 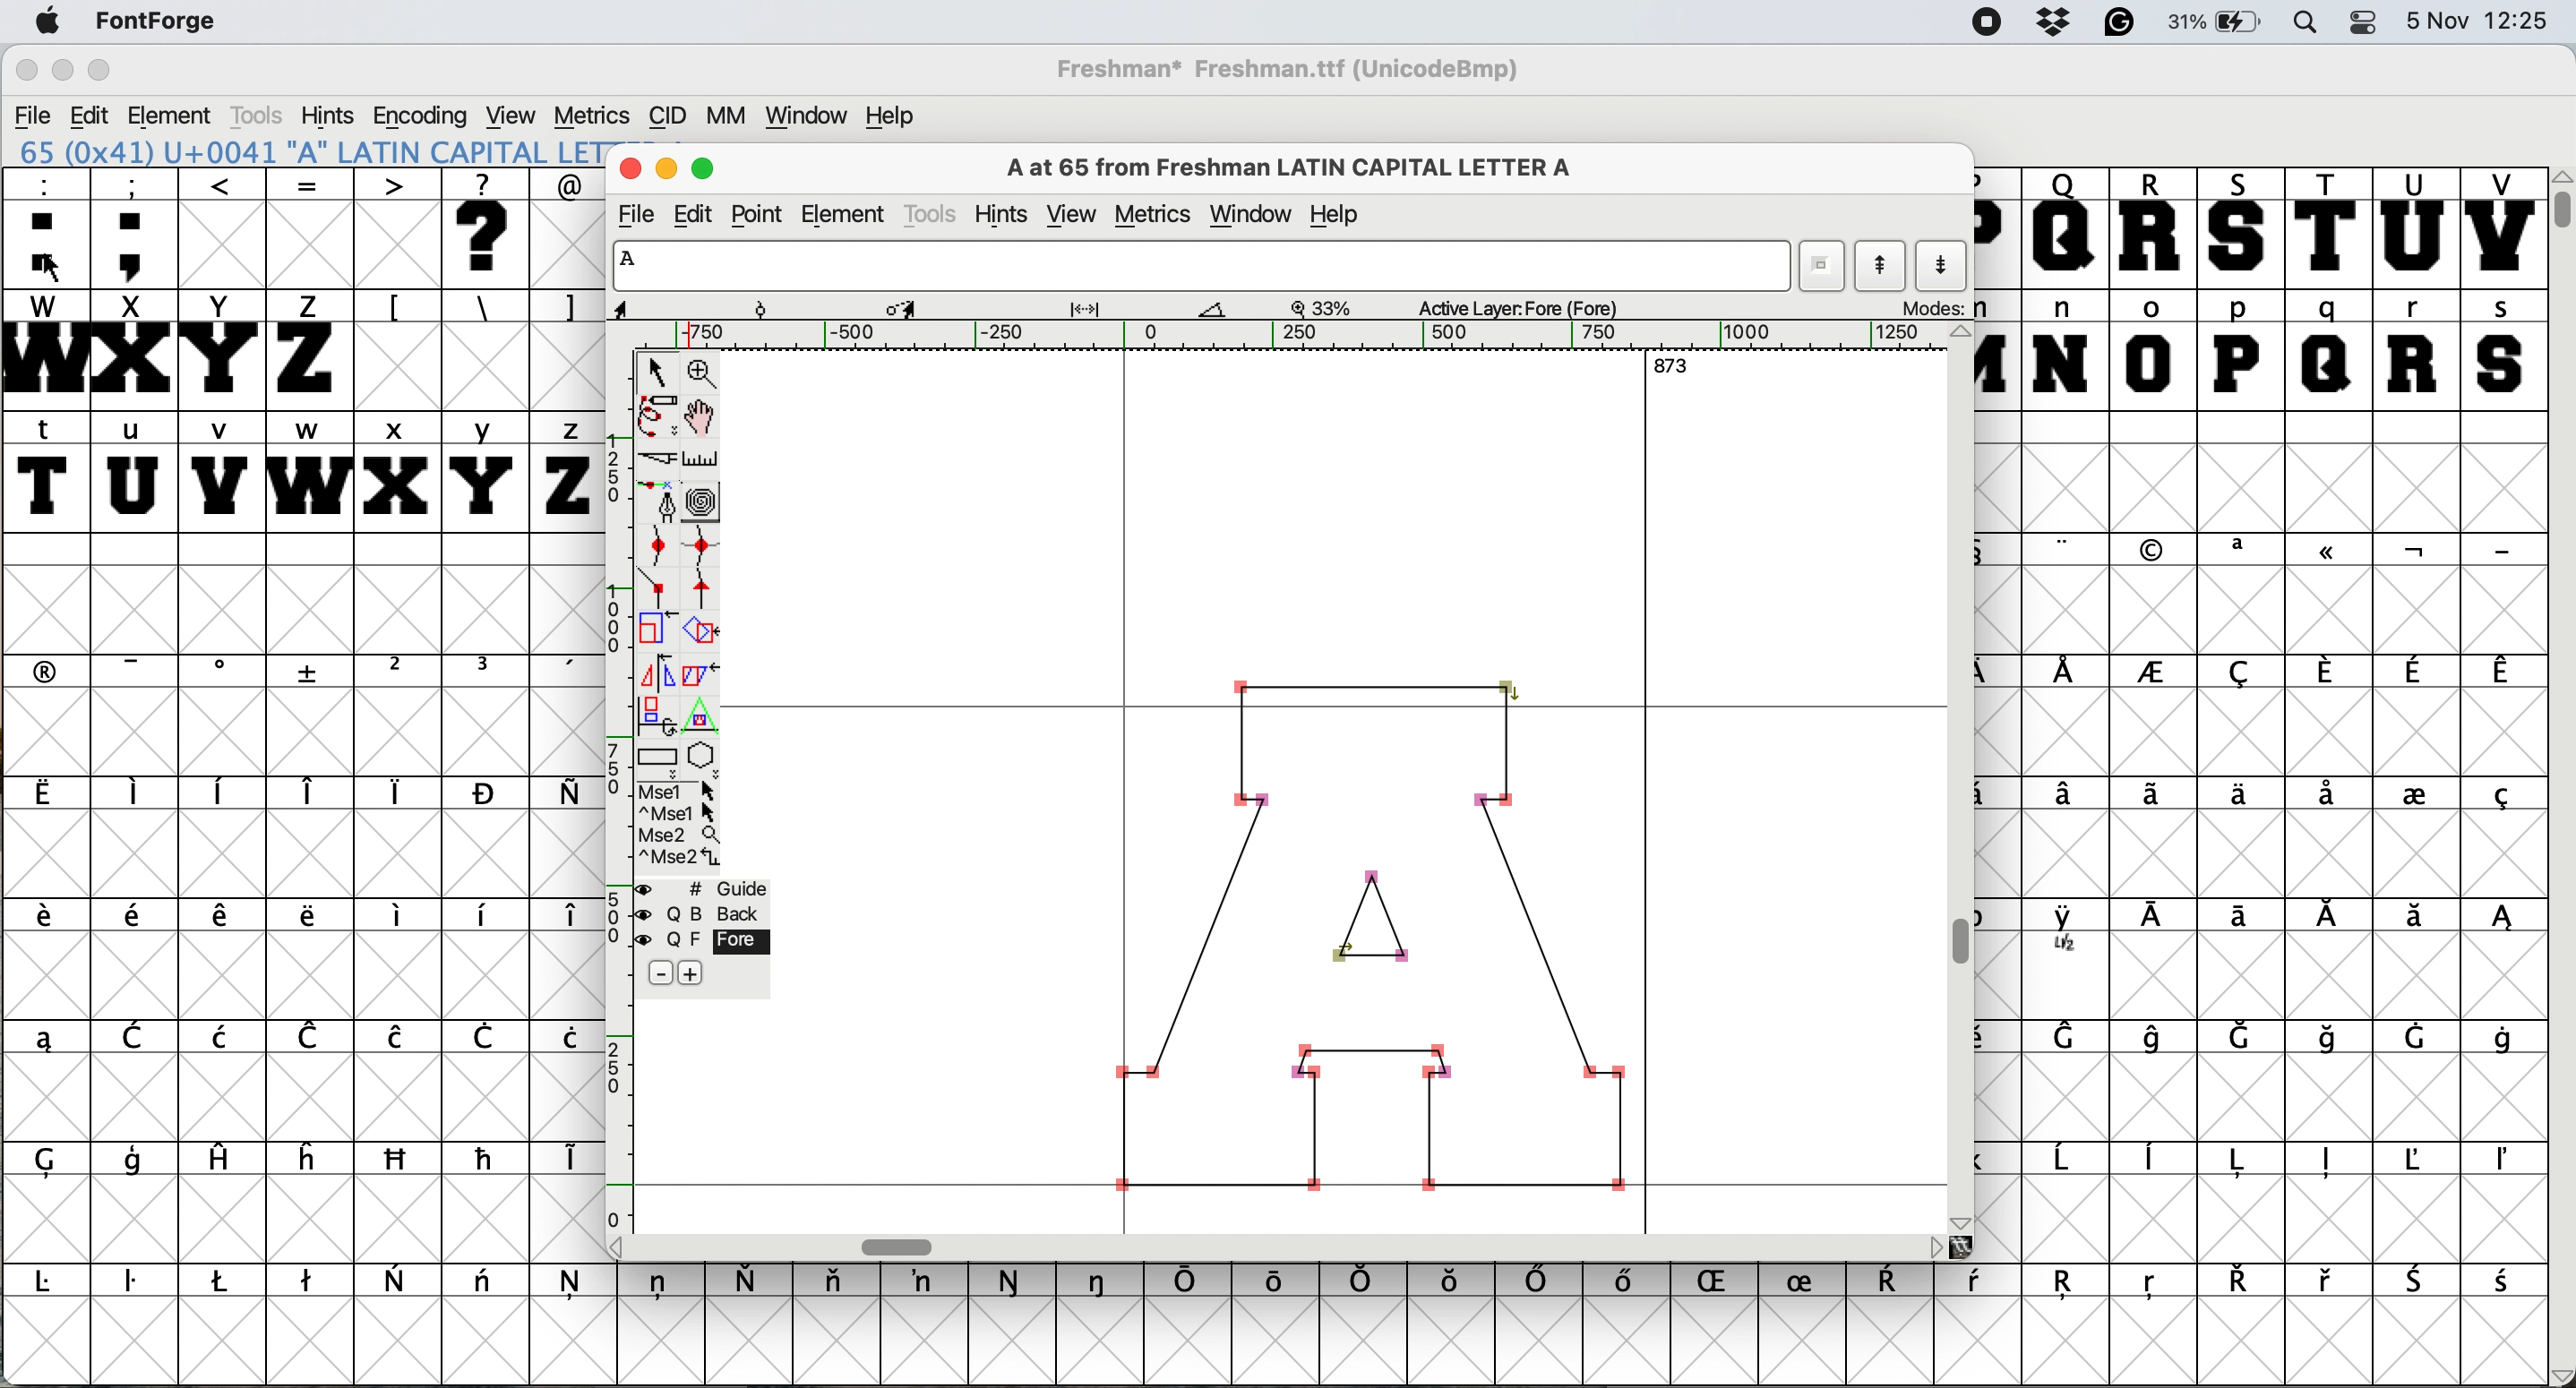 I want to click on maximise, so click(x=704, y=169).